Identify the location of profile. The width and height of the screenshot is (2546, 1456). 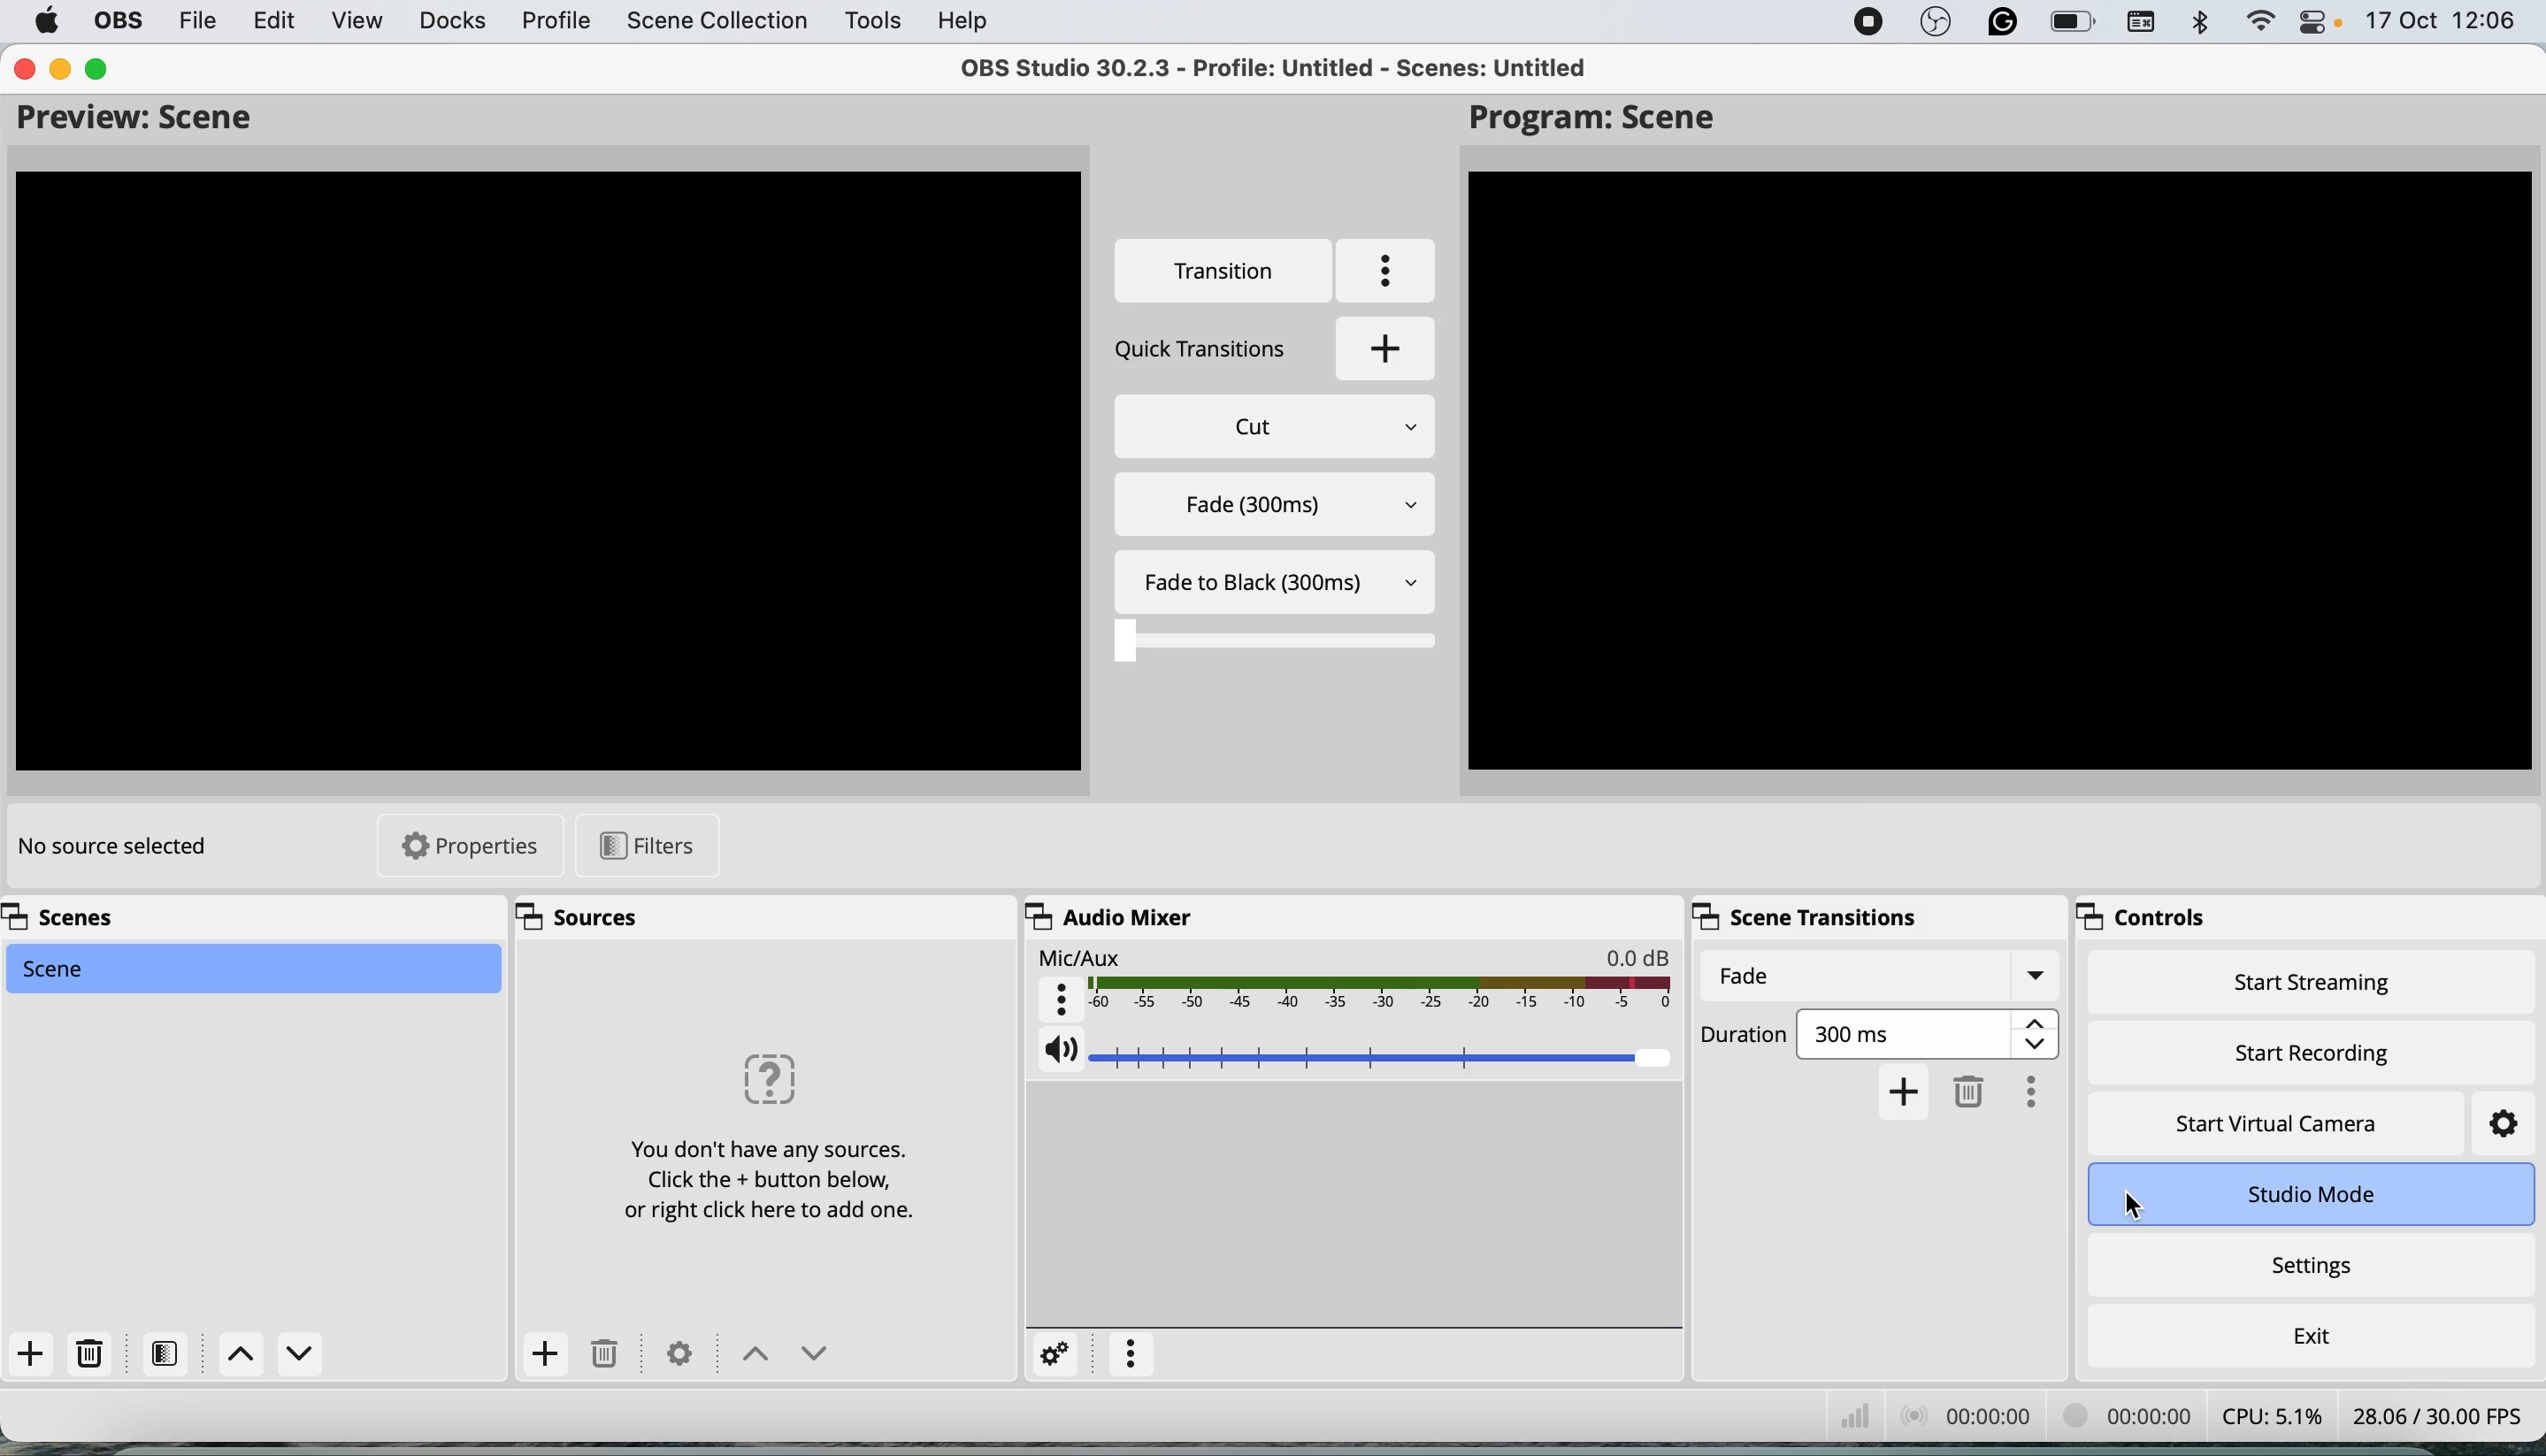
(562, 24).